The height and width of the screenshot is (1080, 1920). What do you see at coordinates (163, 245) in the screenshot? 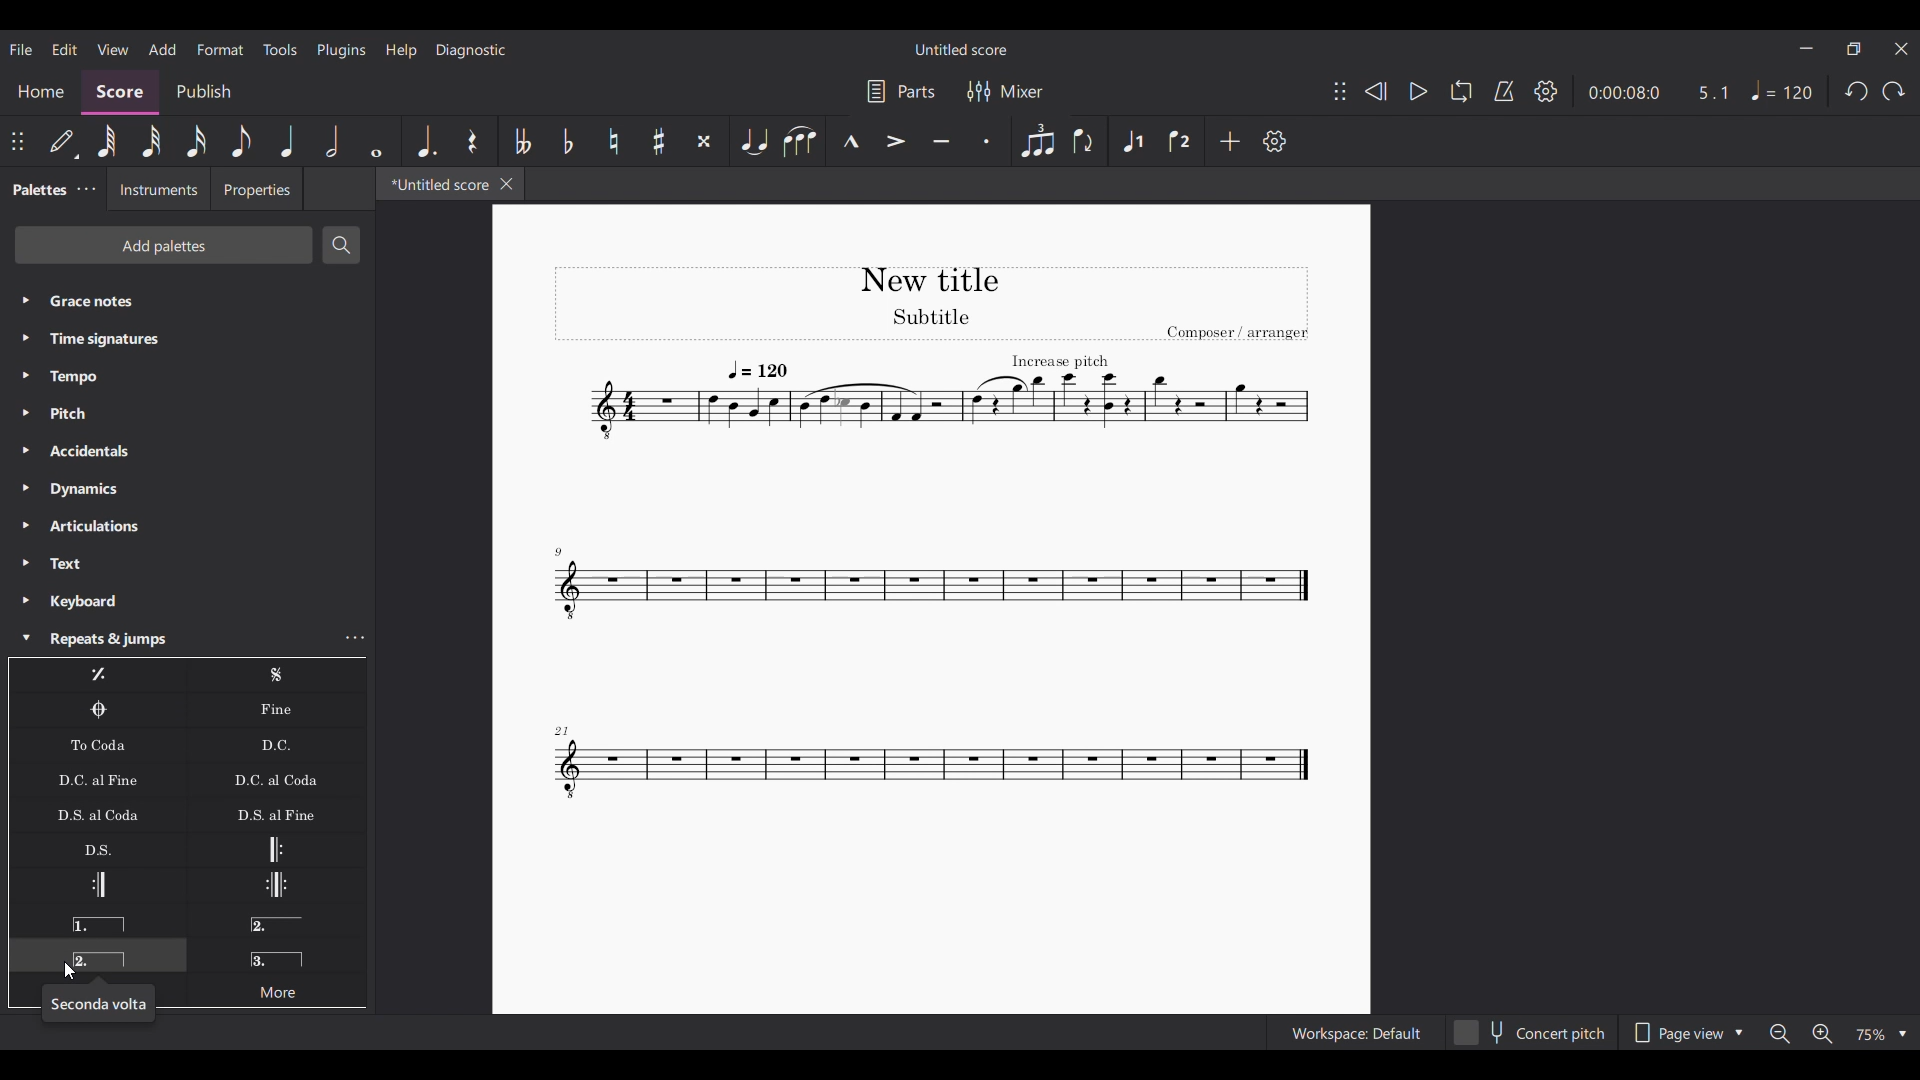
I see `Add palettes` at bounding box center [163, 245].